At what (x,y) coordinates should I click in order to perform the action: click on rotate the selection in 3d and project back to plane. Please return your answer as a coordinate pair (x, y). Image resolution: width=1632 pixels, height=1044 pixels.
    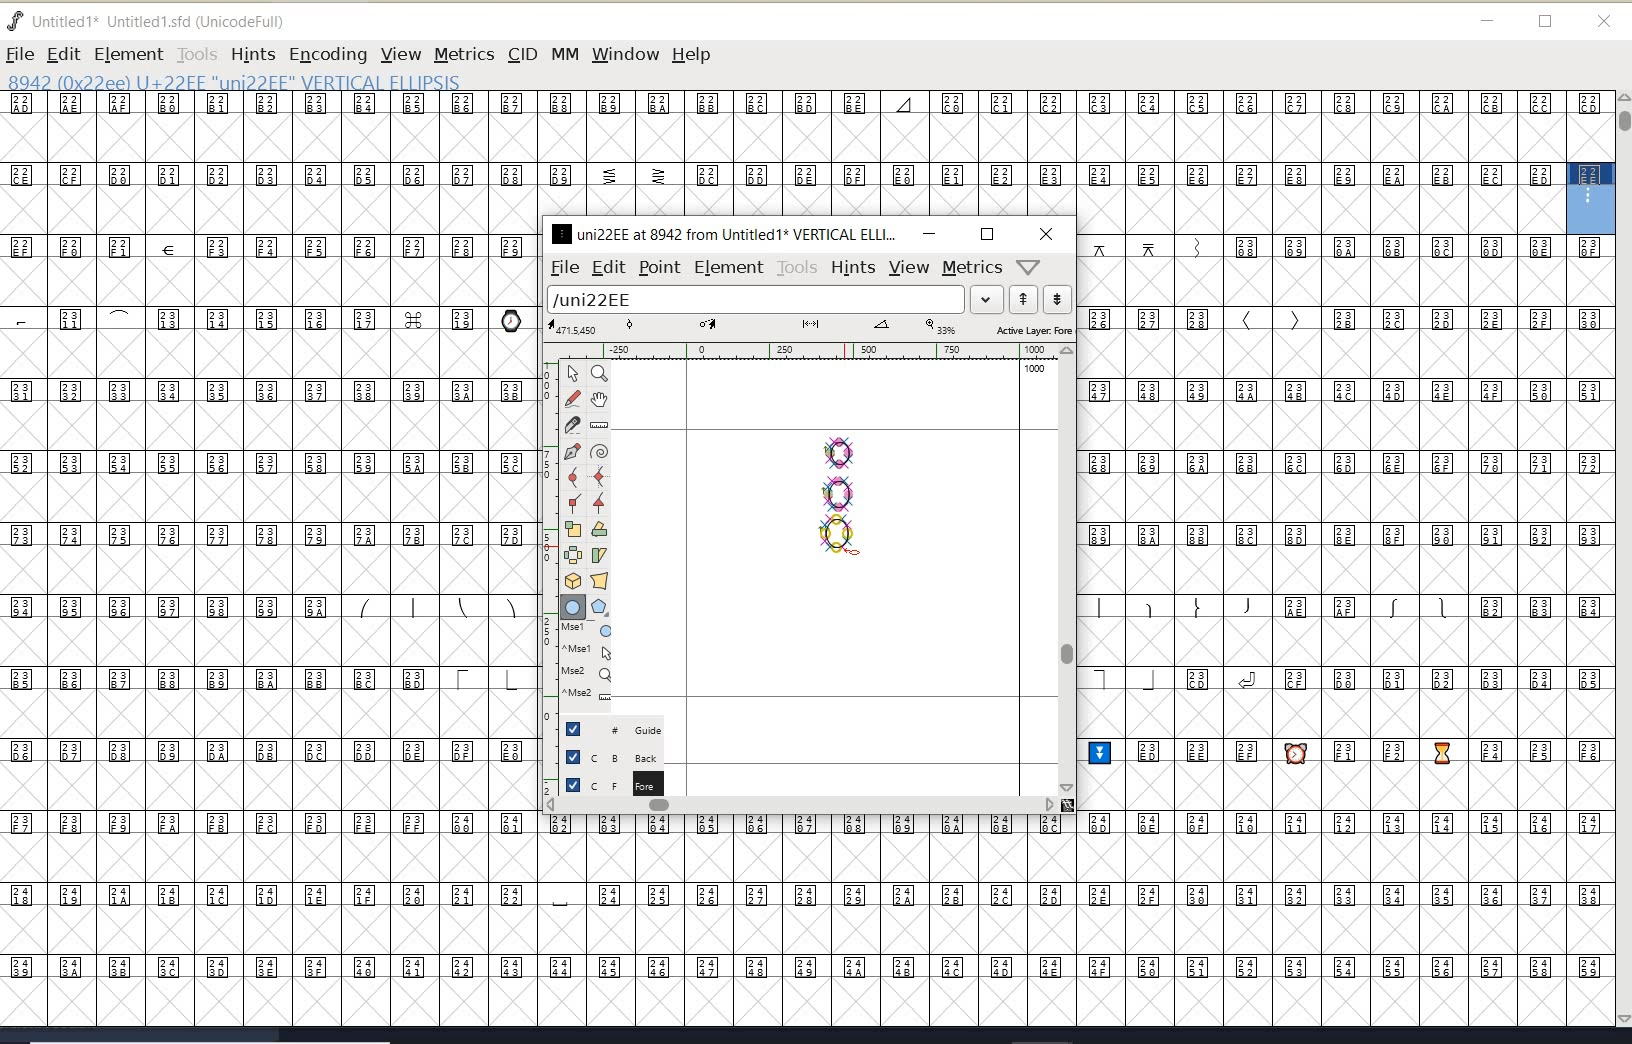
    Looking at the image, I should click on (573, 581).